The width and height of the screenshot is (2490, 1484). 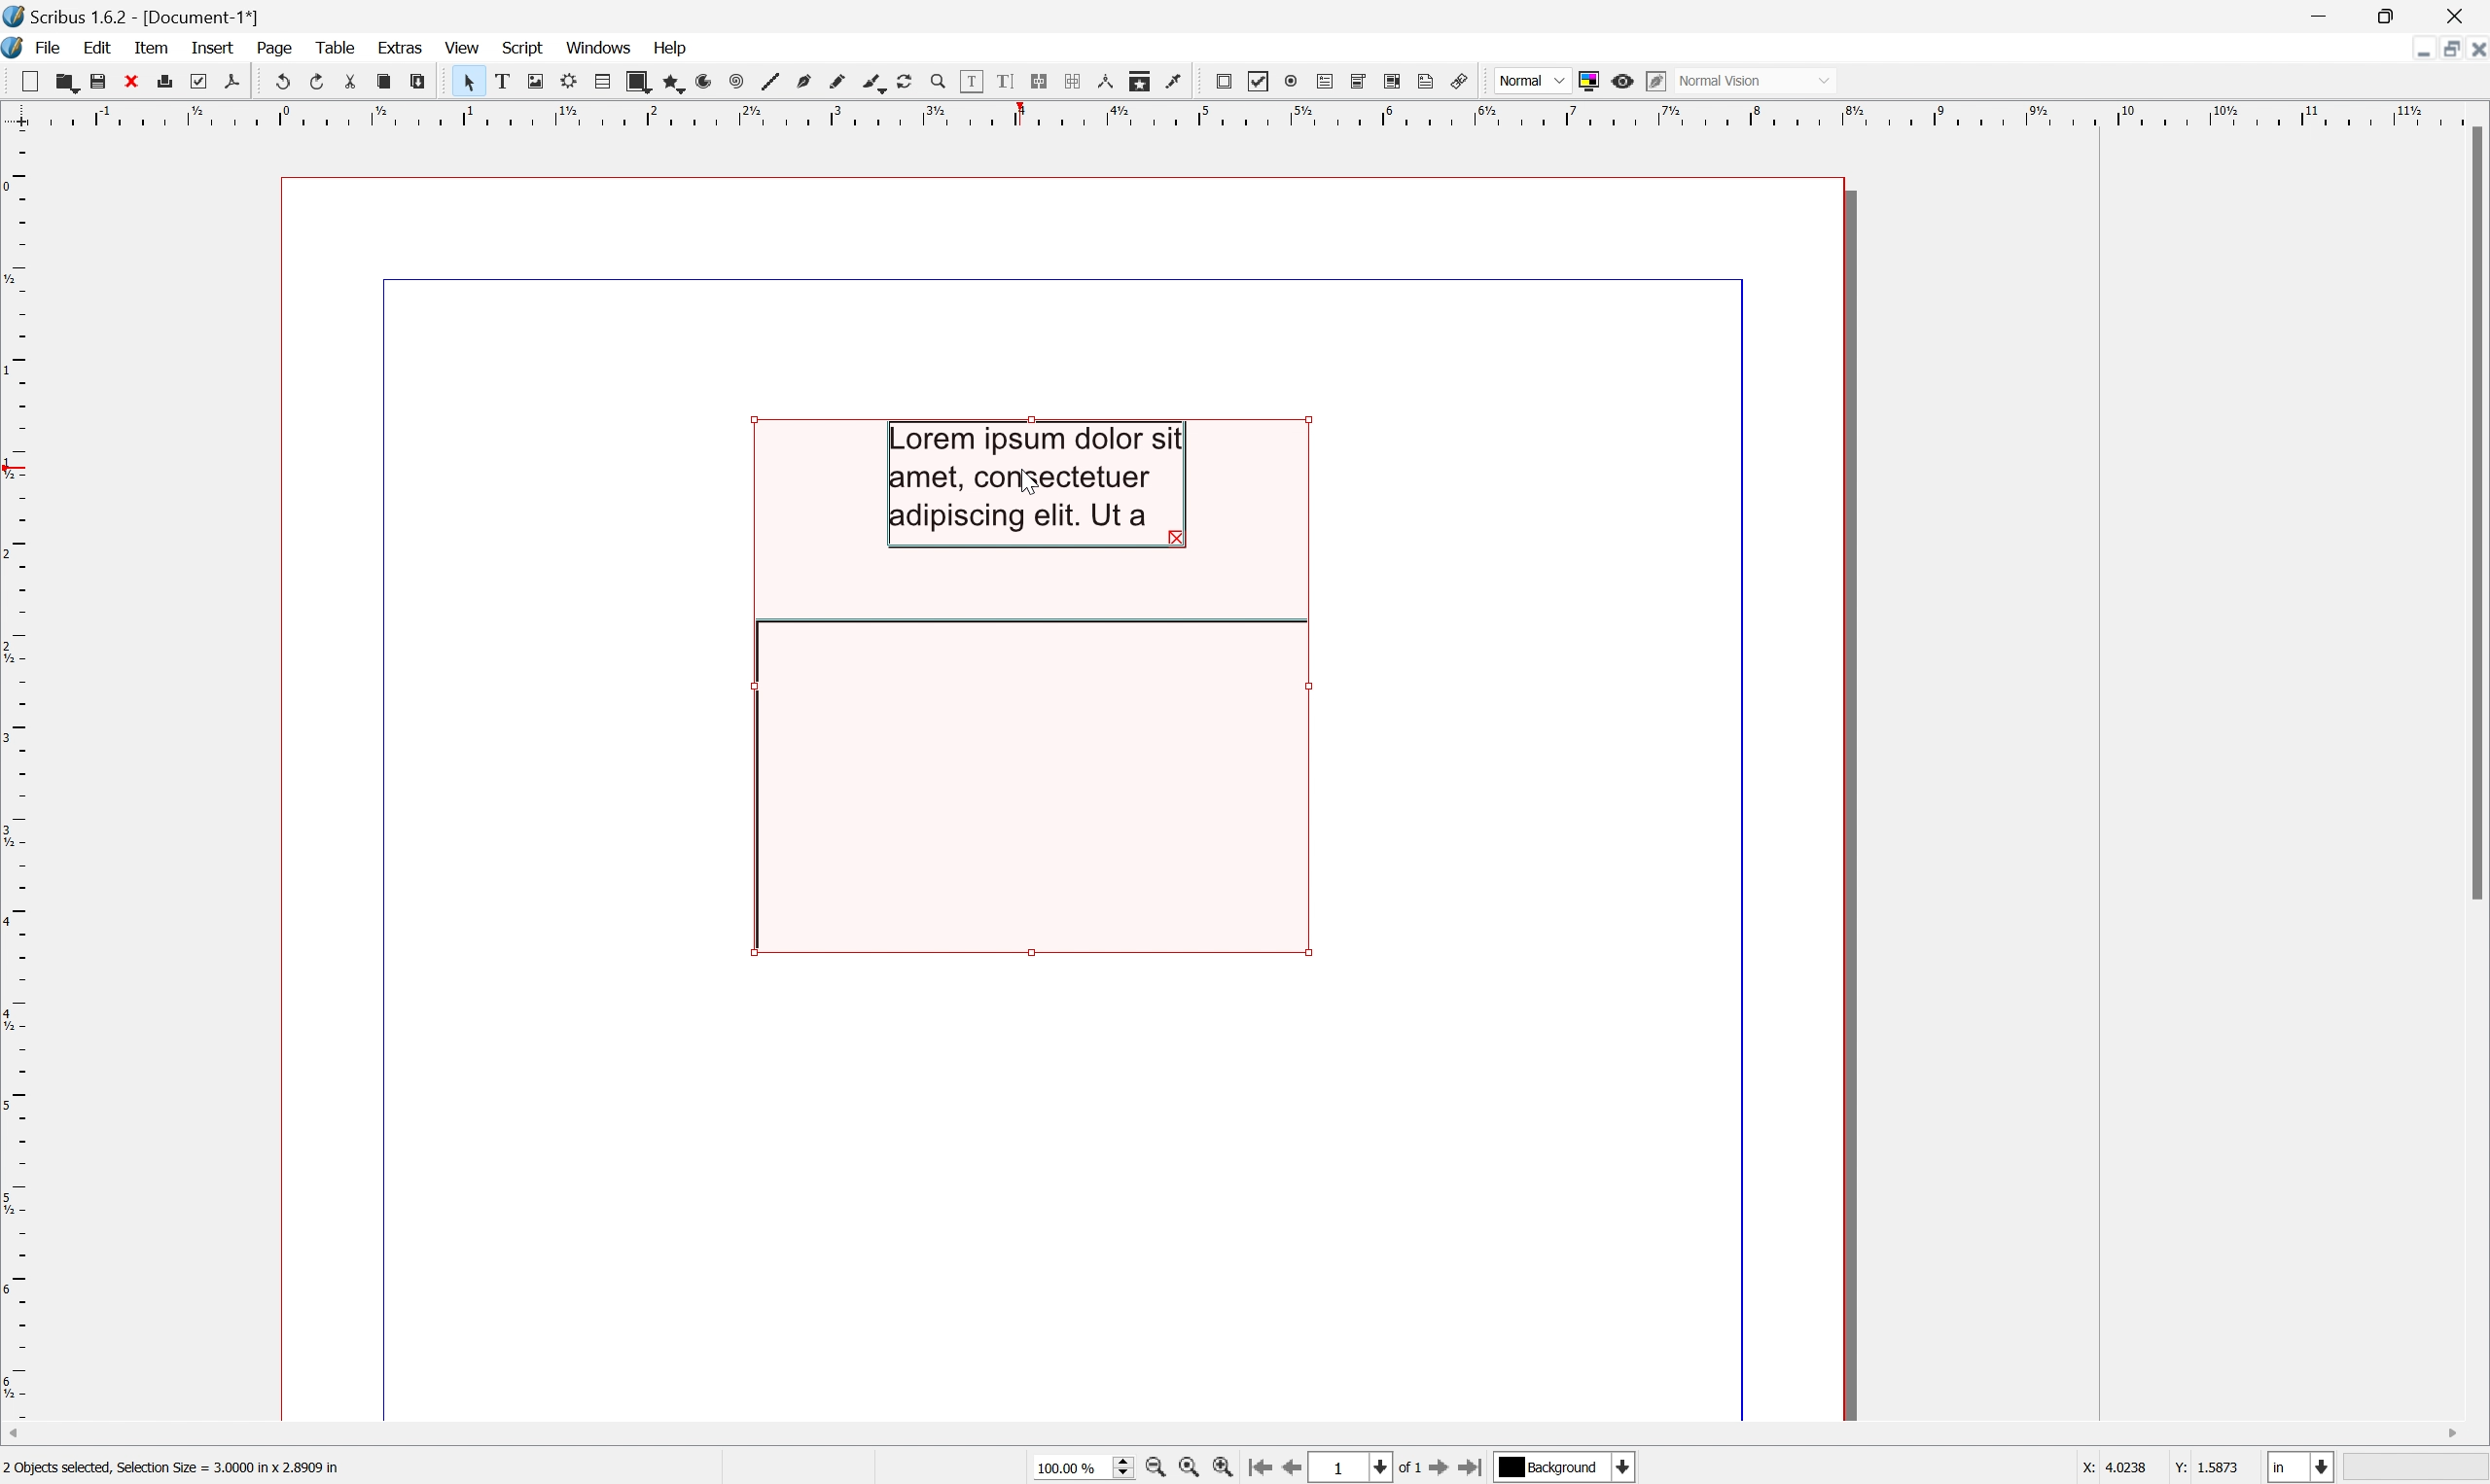 I want to click on Measurements, so click(x=1107, y=81).